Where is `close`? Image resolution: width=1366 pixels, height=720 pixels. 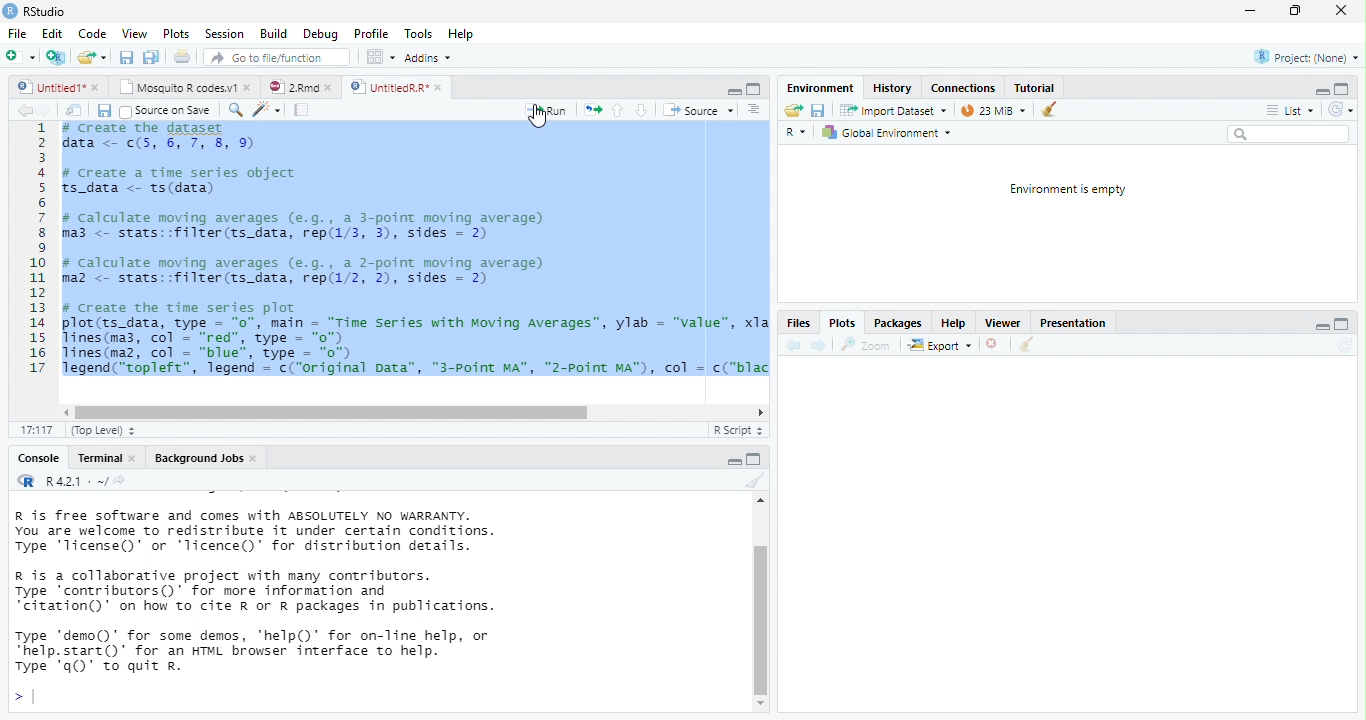 close is located at coordinates (97, 88).